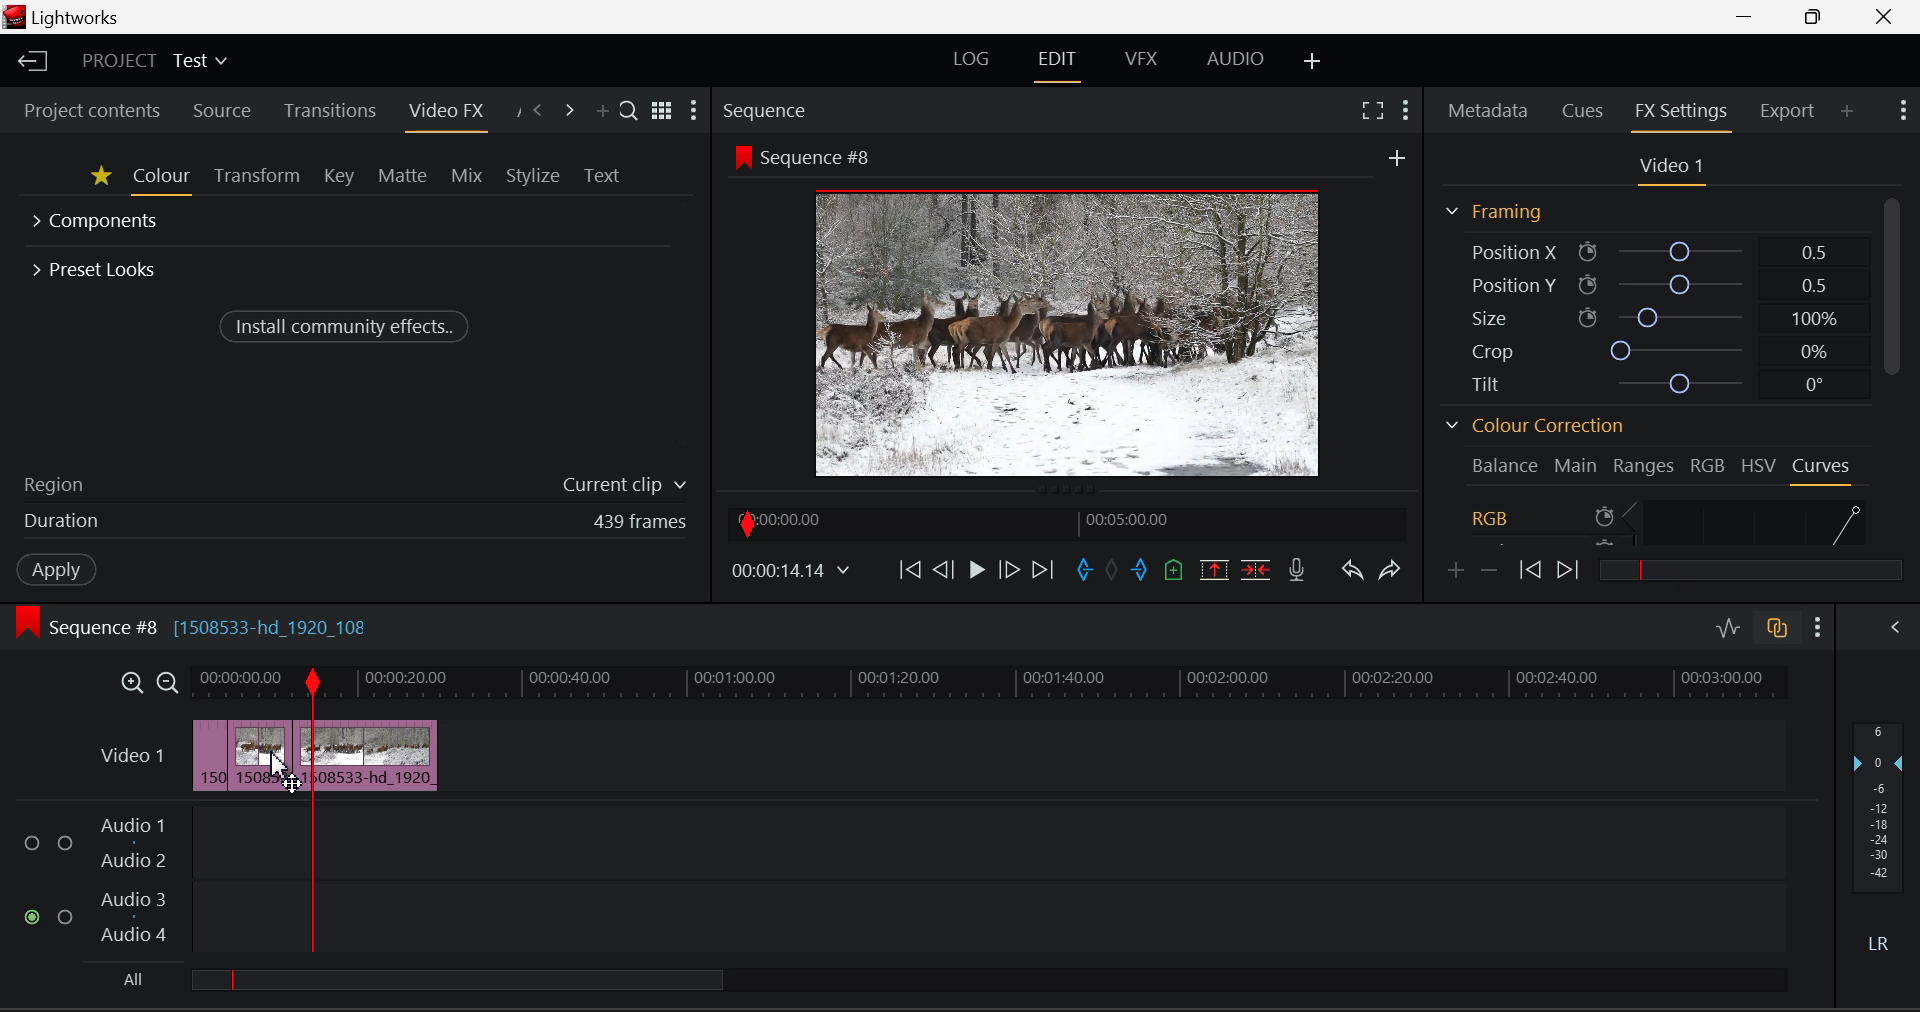 This screenshot has width=1920, height=1012. I want to click on Cues, so click(1583, 111).